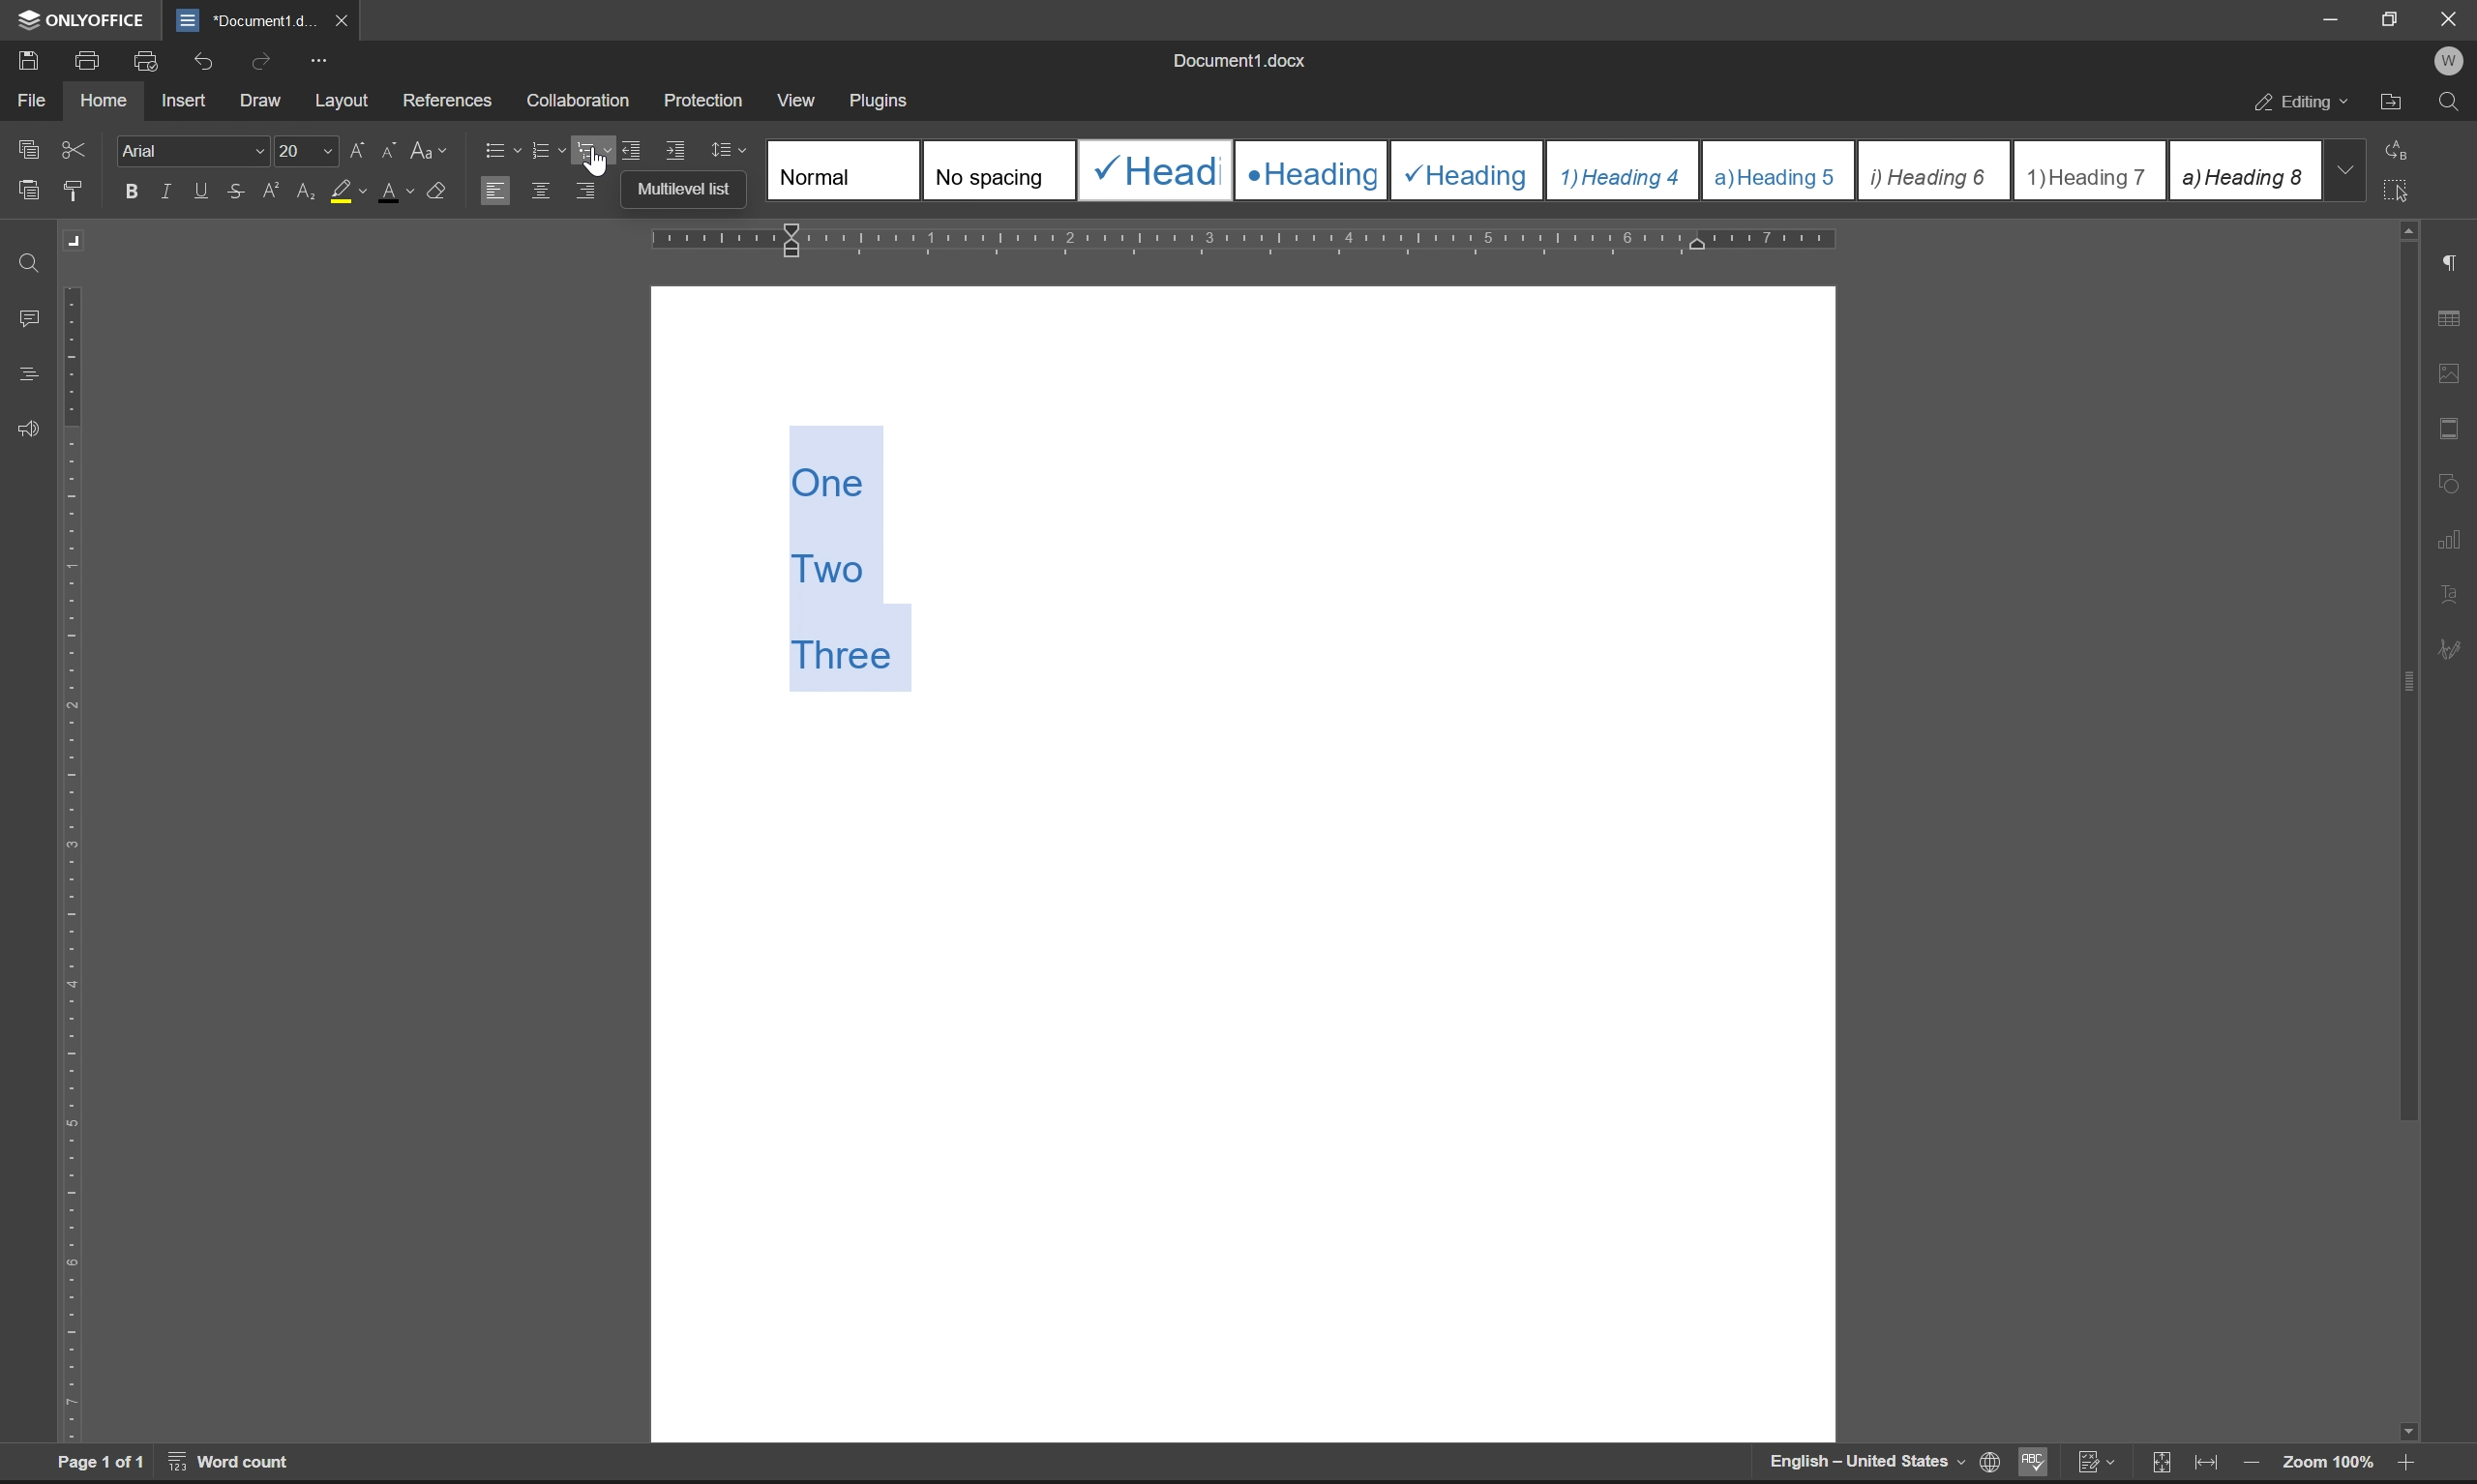 The height and width of the screenshot is (1484, 2477). I want to click on word count, so click(232, 1461).